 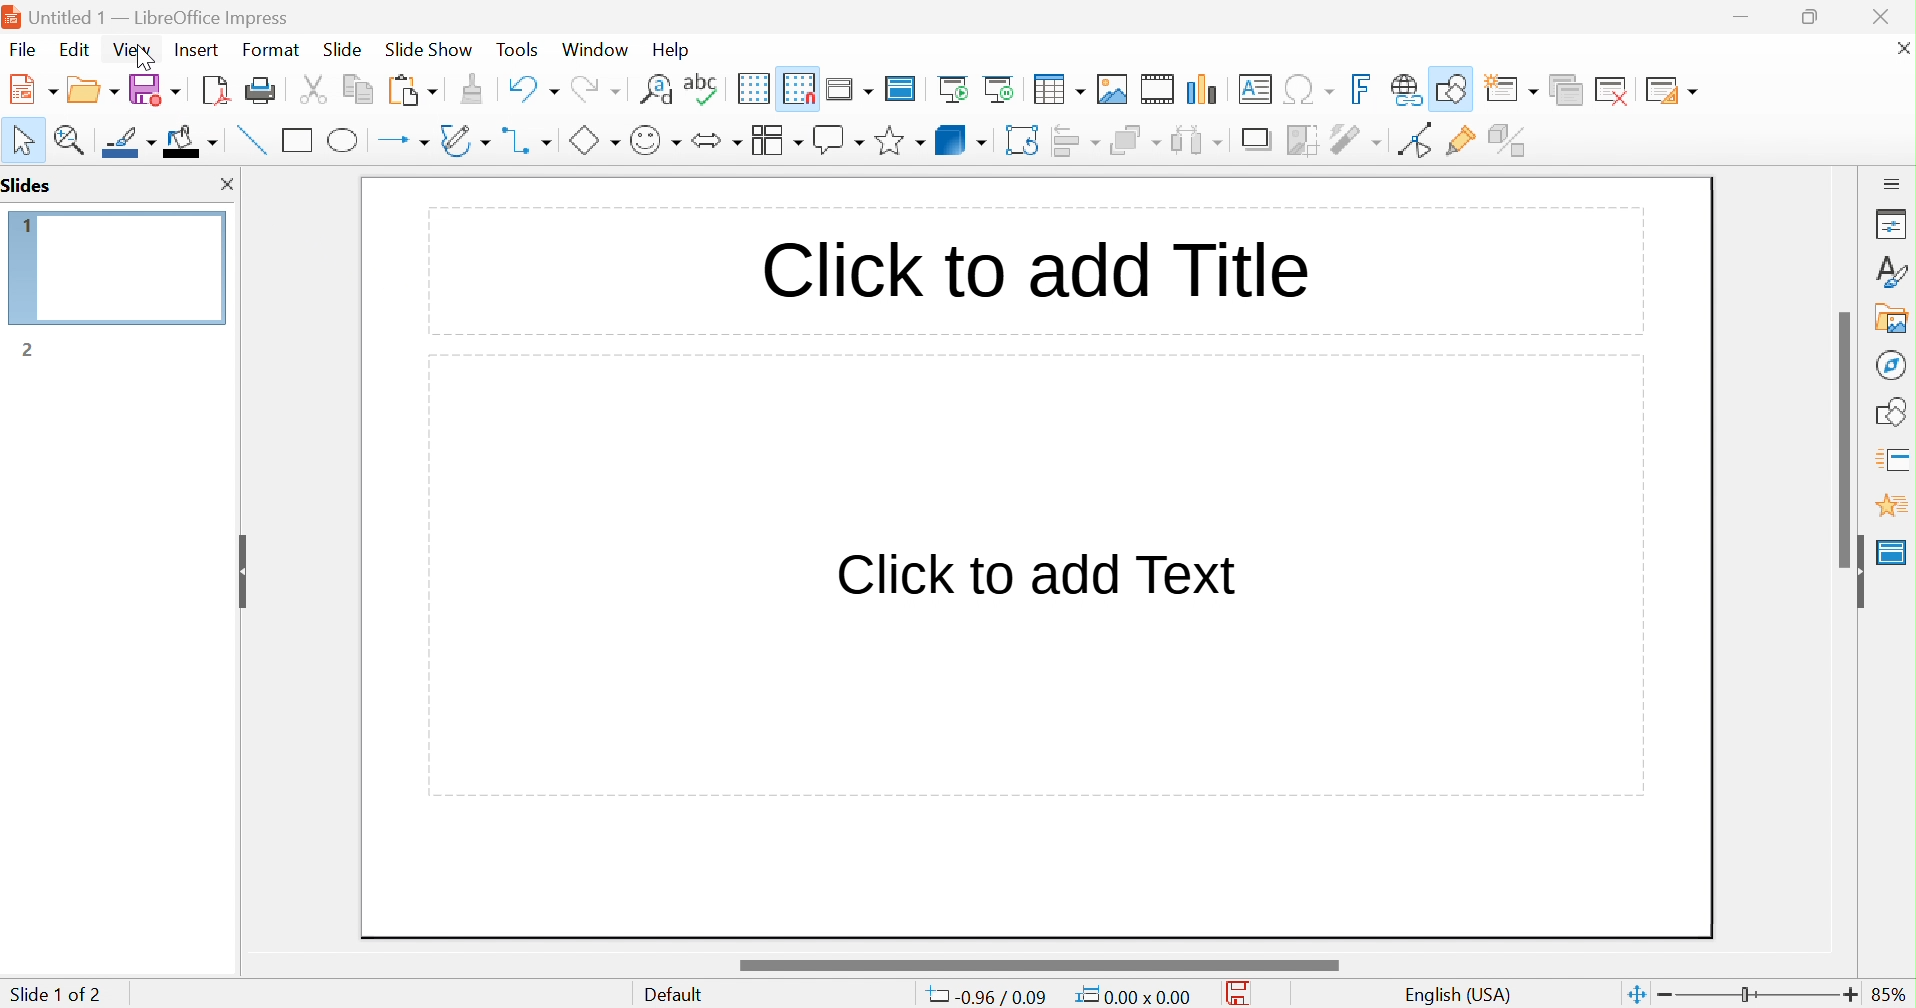 What do you see at coordinates (213, 89) in the screenshot?
I see `export as pdf` at bounding box center [213, 89].